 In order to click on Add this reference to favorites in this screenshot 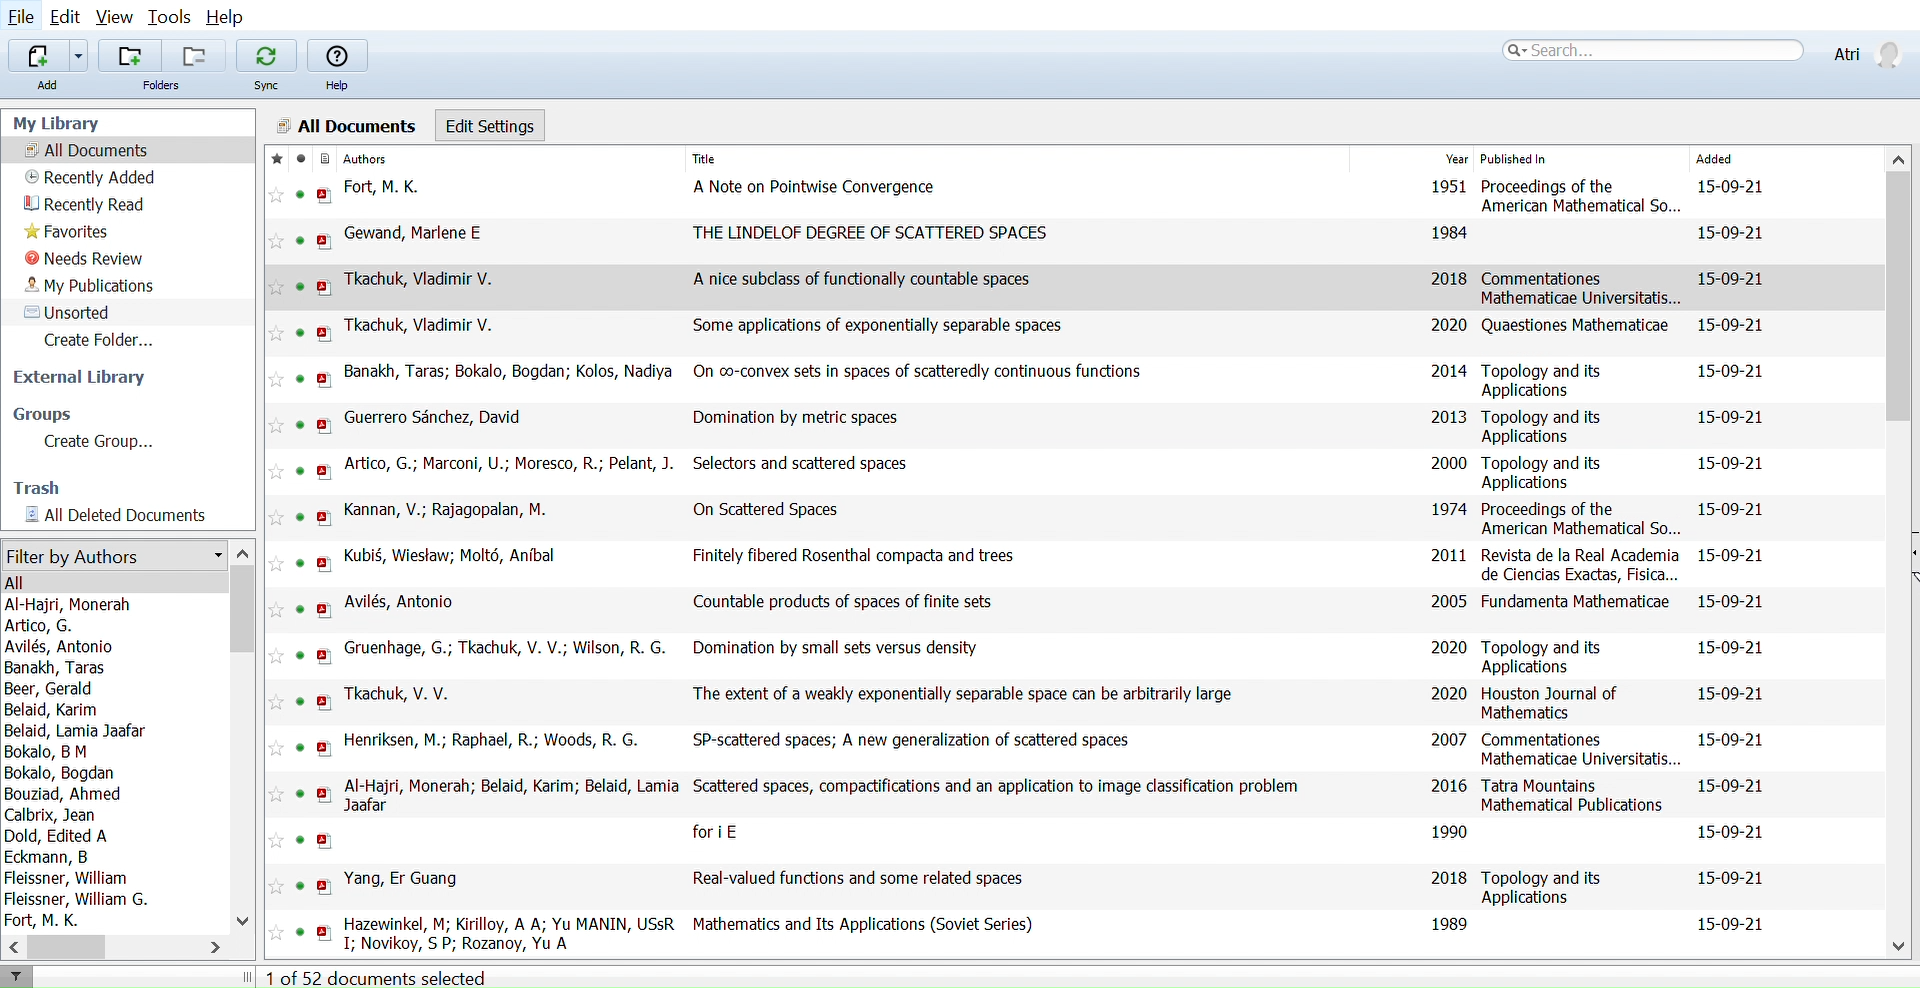, I will do `click(278, 563)`.